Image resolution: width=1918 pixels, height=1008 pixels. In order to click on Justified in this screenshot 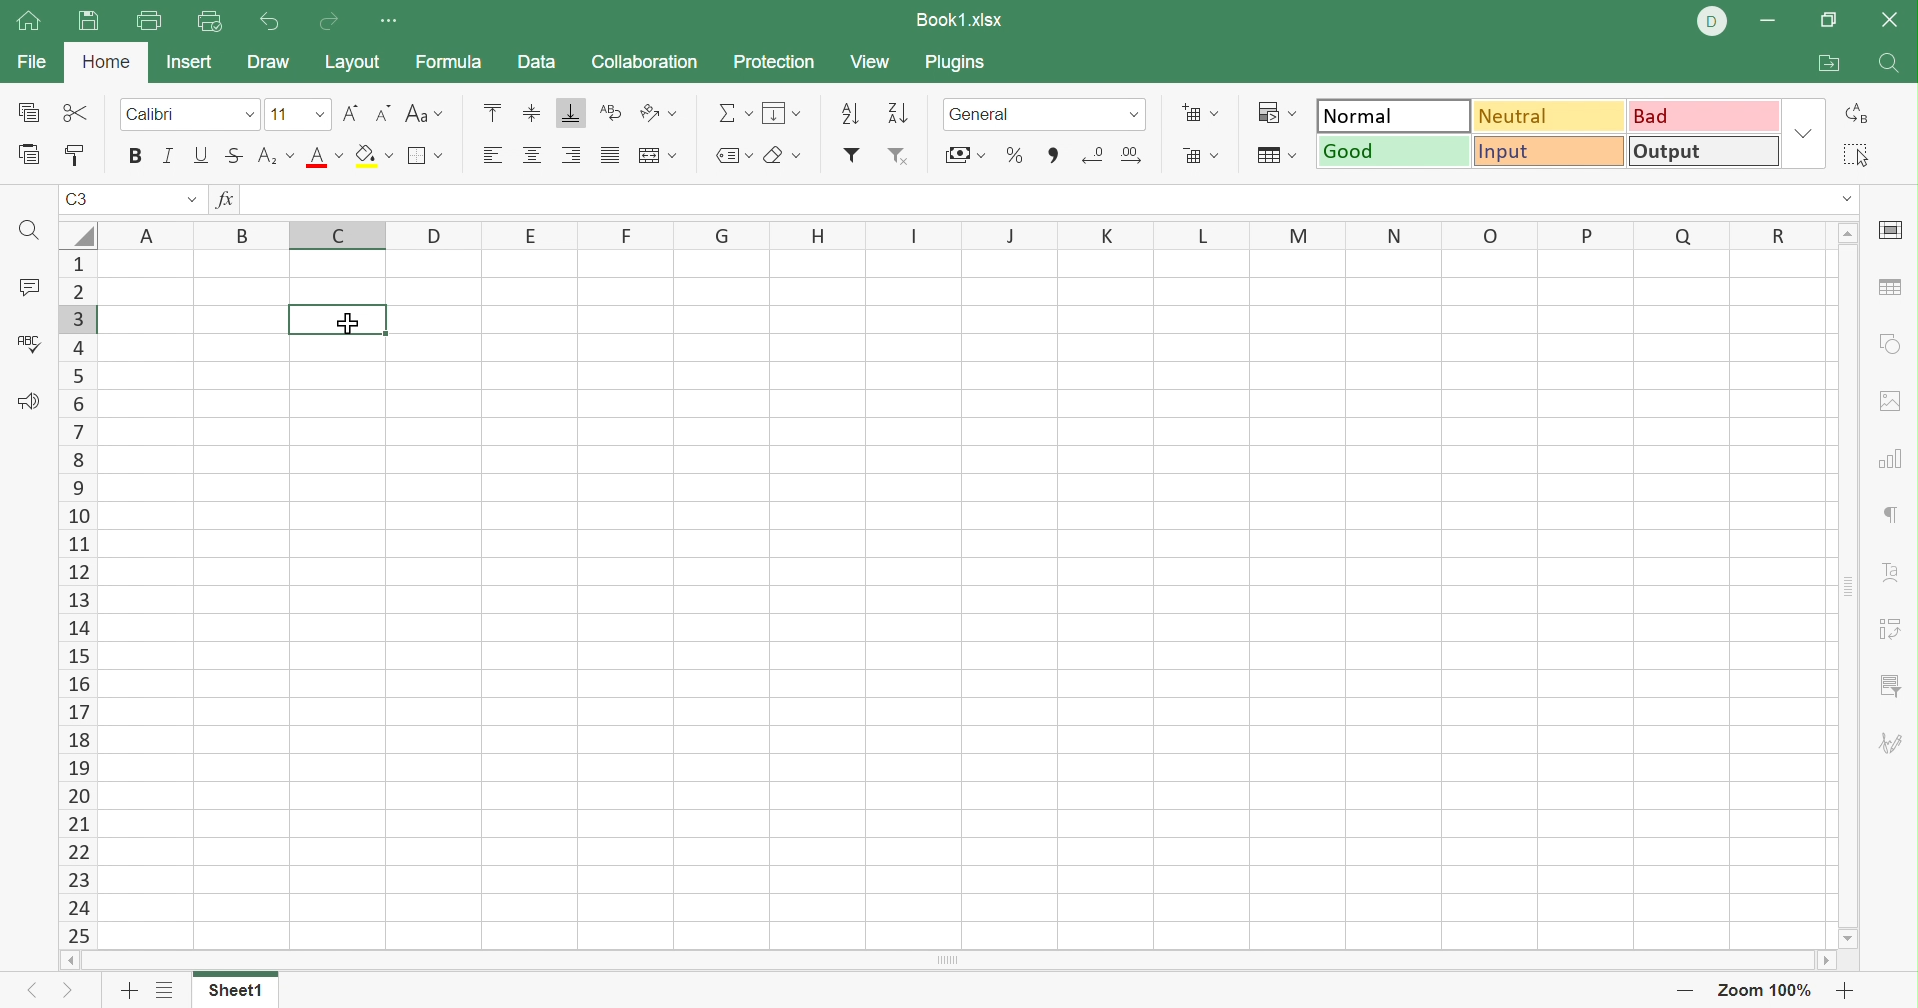, I will do `click(608, 155)`.